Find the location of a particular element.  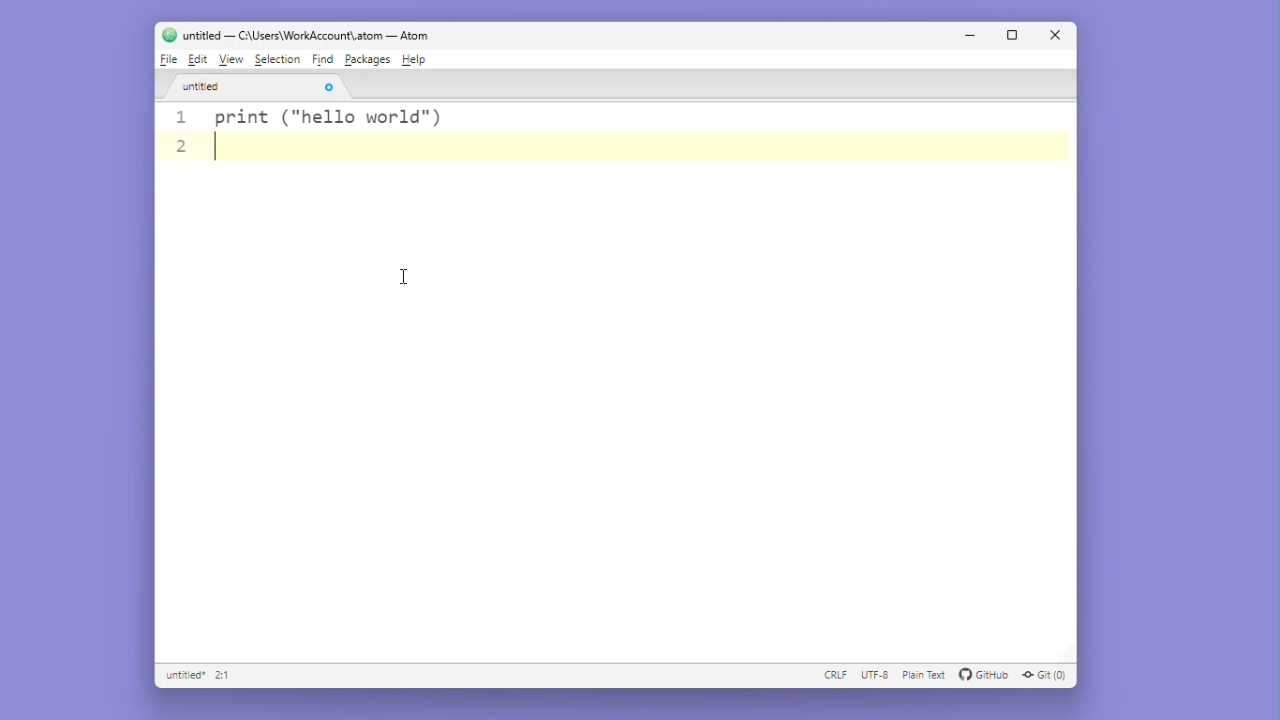

Untilled is located at coordinates (183, 677).